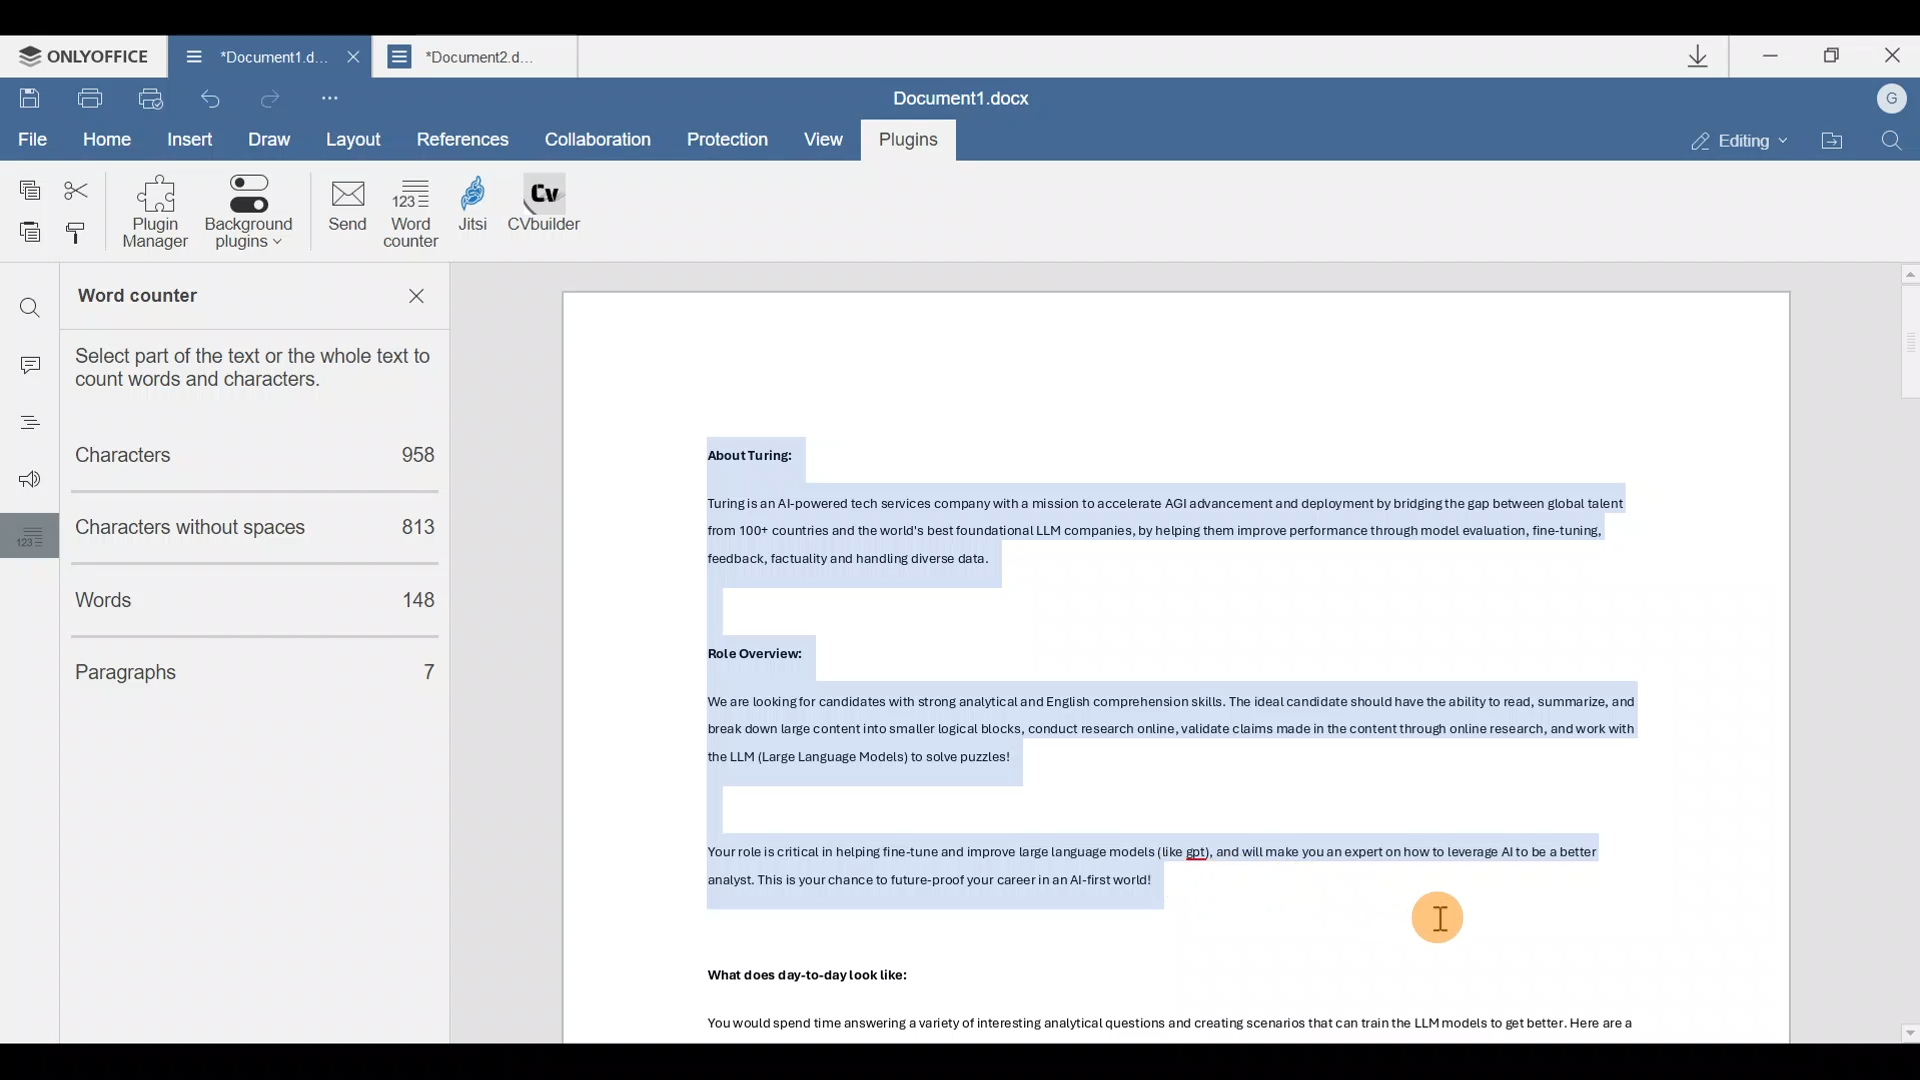 The image size is (1920, 1080). What do you see at coordinates (1211, 1005) in the screenshot?
I see `What does day-to-day Look like:
Youwould spend time answering a variety of interesting analytical questions and creating scenarios that can train the LLM models to get better. Here are a` at bounding box center [1211, 1005].